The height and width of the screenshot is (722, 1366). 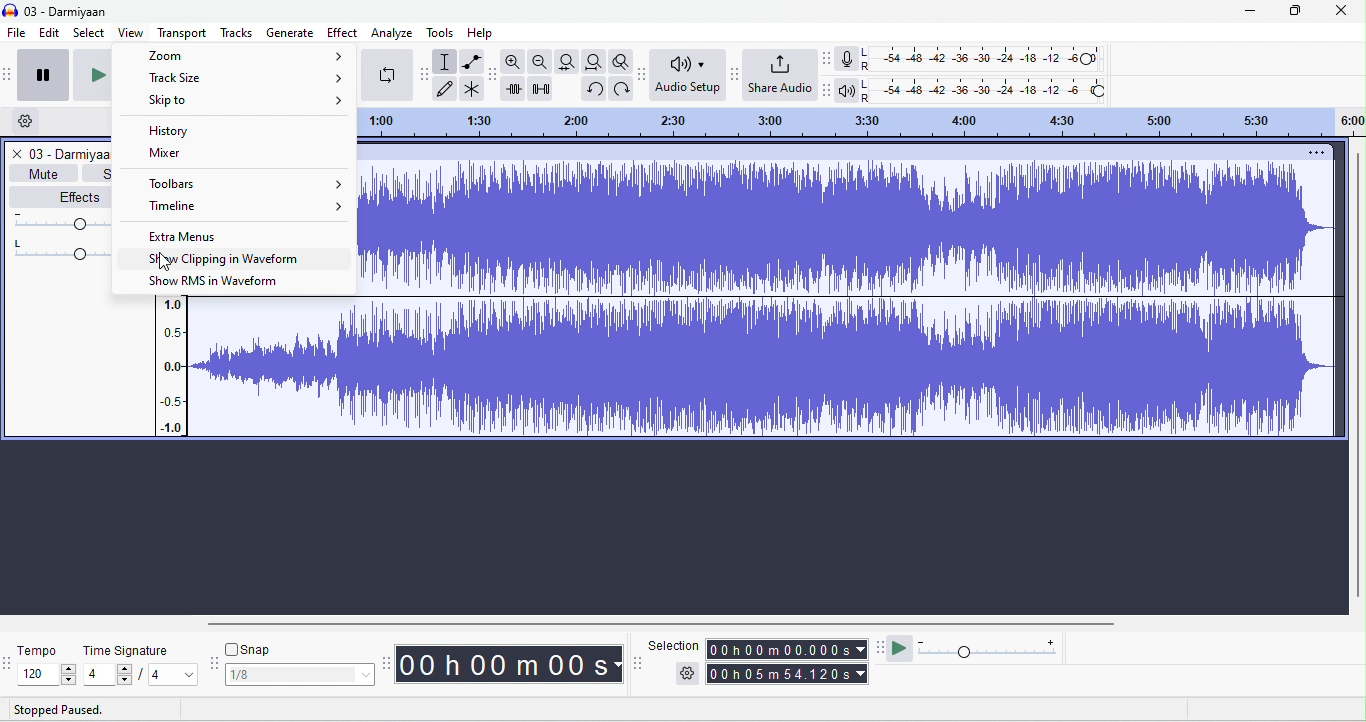 I want to click on play at speed tool bar, so click(x=881, y=648).